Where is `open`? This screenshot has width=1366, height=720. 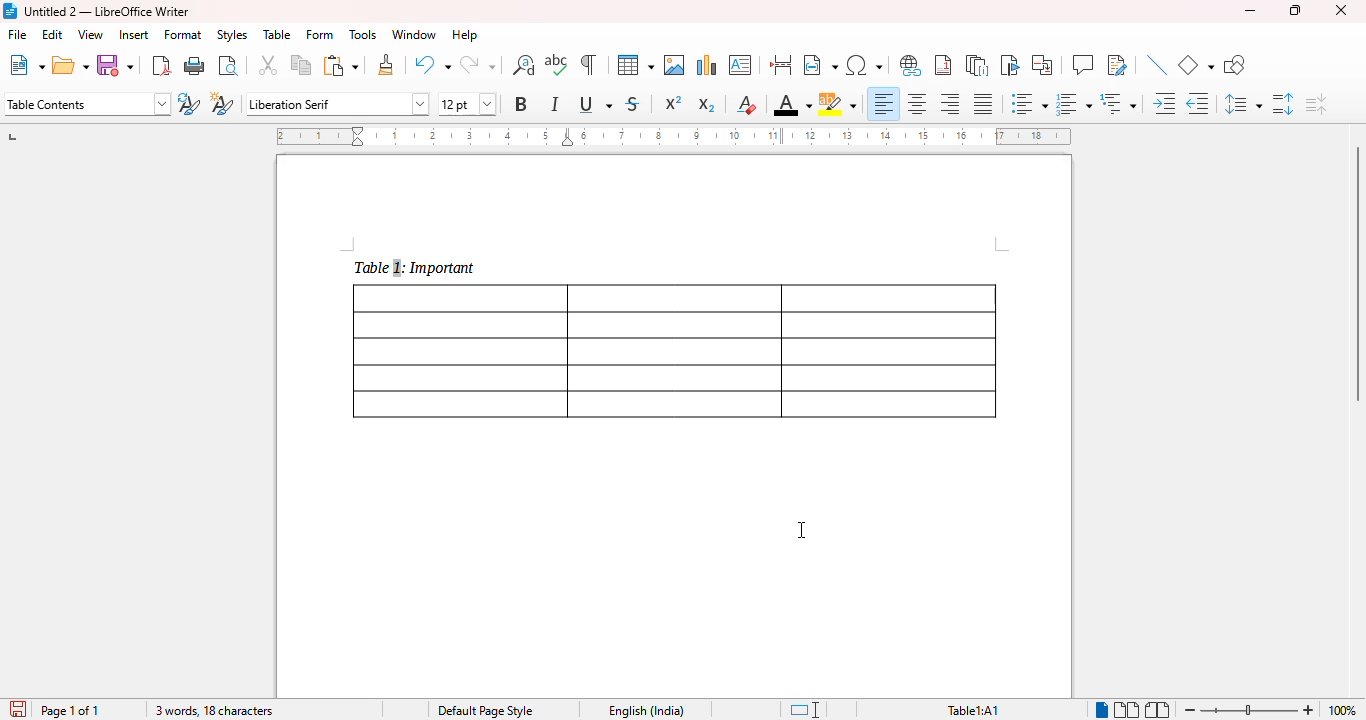
open is located at coordinates (70, 65).